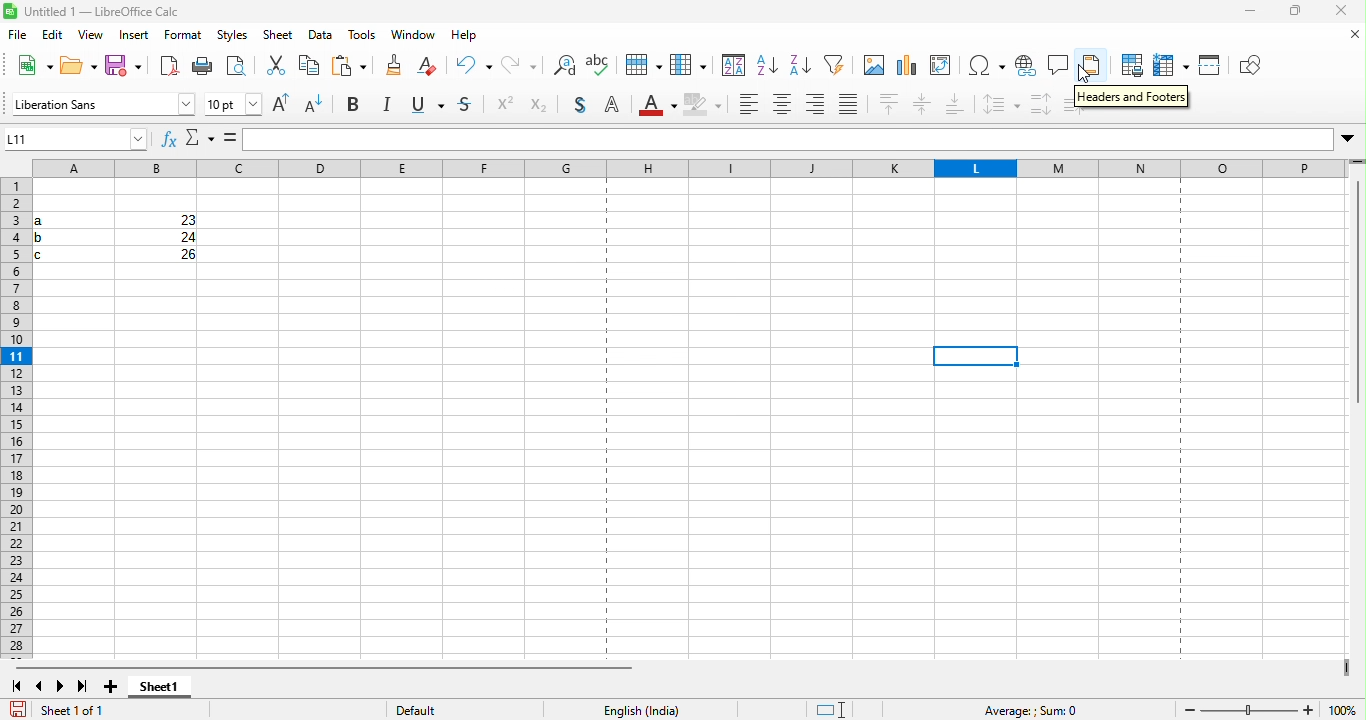 Image resolution: width=1366 pixels, height=720 pixels. What do you see at coordinates (1252, 707) in the screenshot?
I see `zoom` at bounding box center [1252, 707].